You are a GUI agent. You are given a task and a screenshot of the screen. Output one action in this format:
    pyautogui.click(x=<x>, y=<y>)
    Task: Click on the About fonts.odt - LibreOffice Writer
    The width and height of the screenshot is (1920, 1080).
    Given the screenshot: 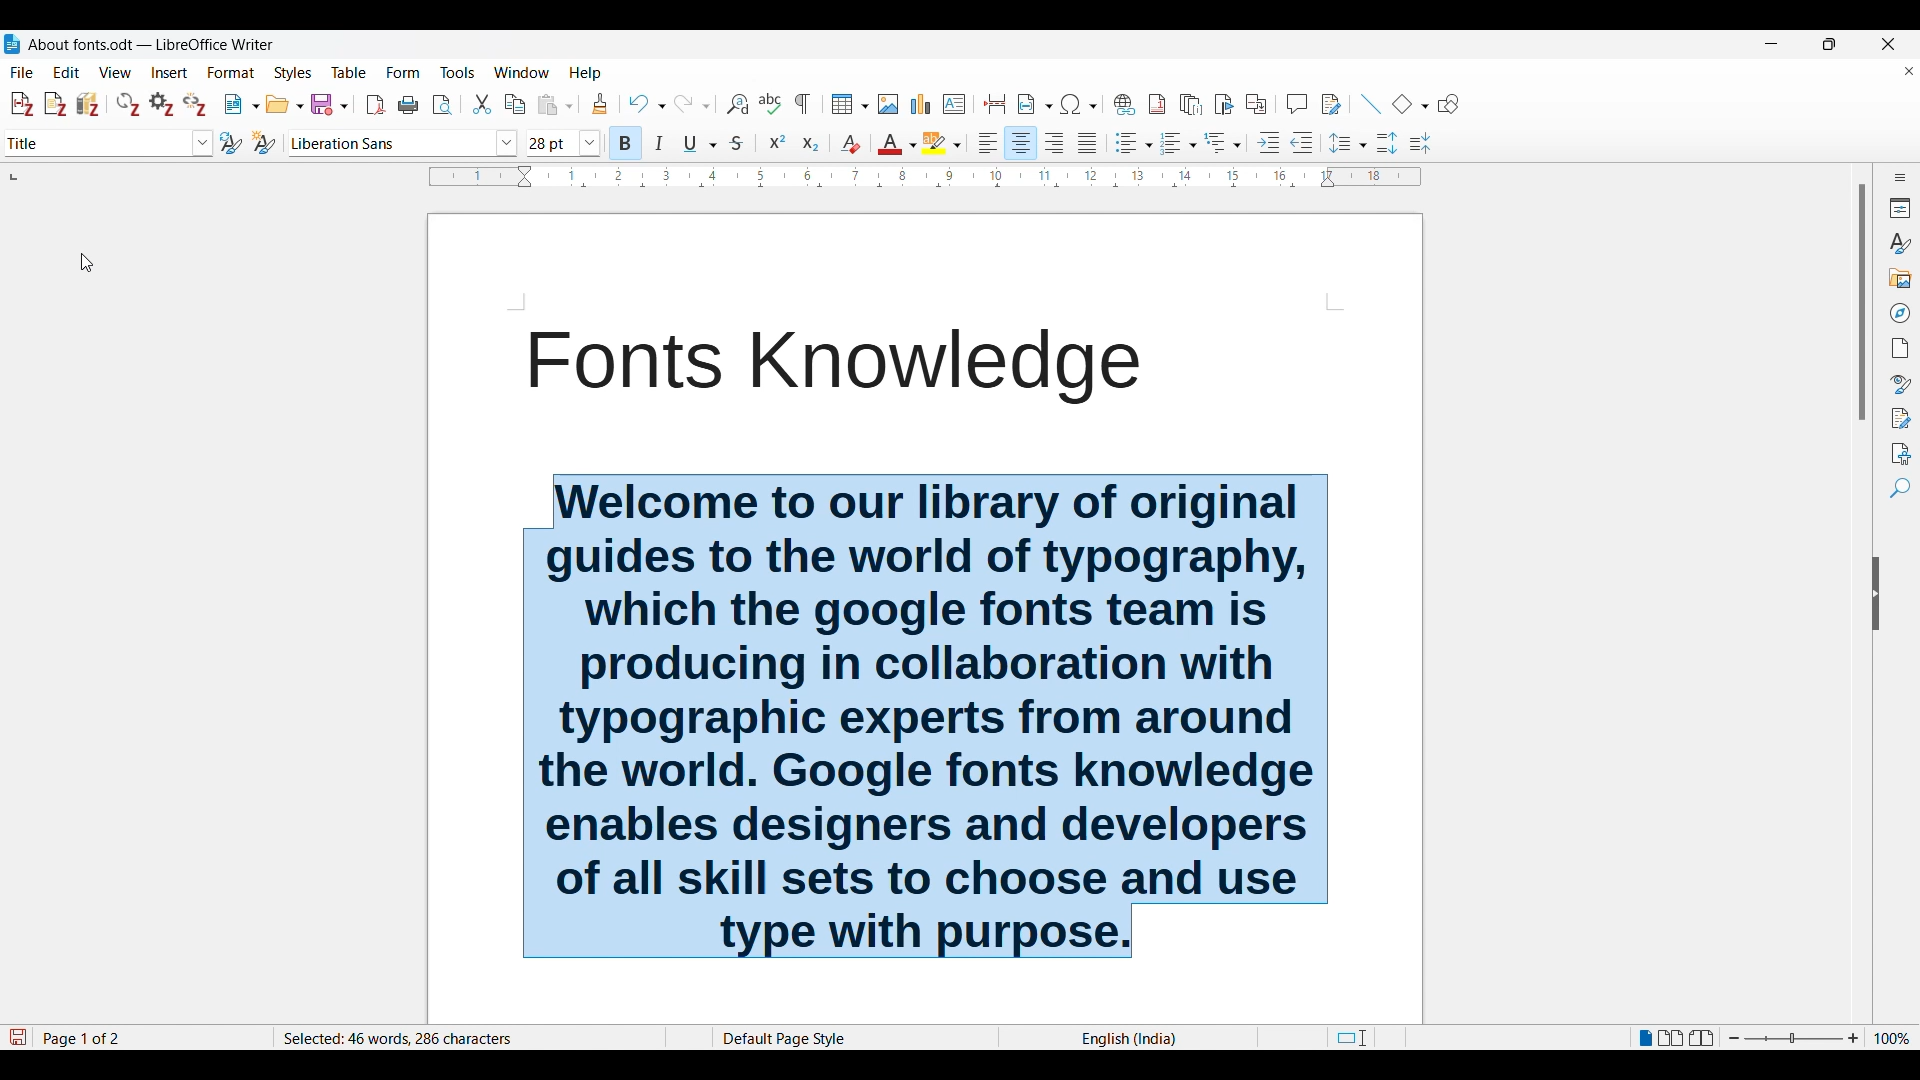 What is the action you would take?
    pyautogui.click(x=152, y=43)
    